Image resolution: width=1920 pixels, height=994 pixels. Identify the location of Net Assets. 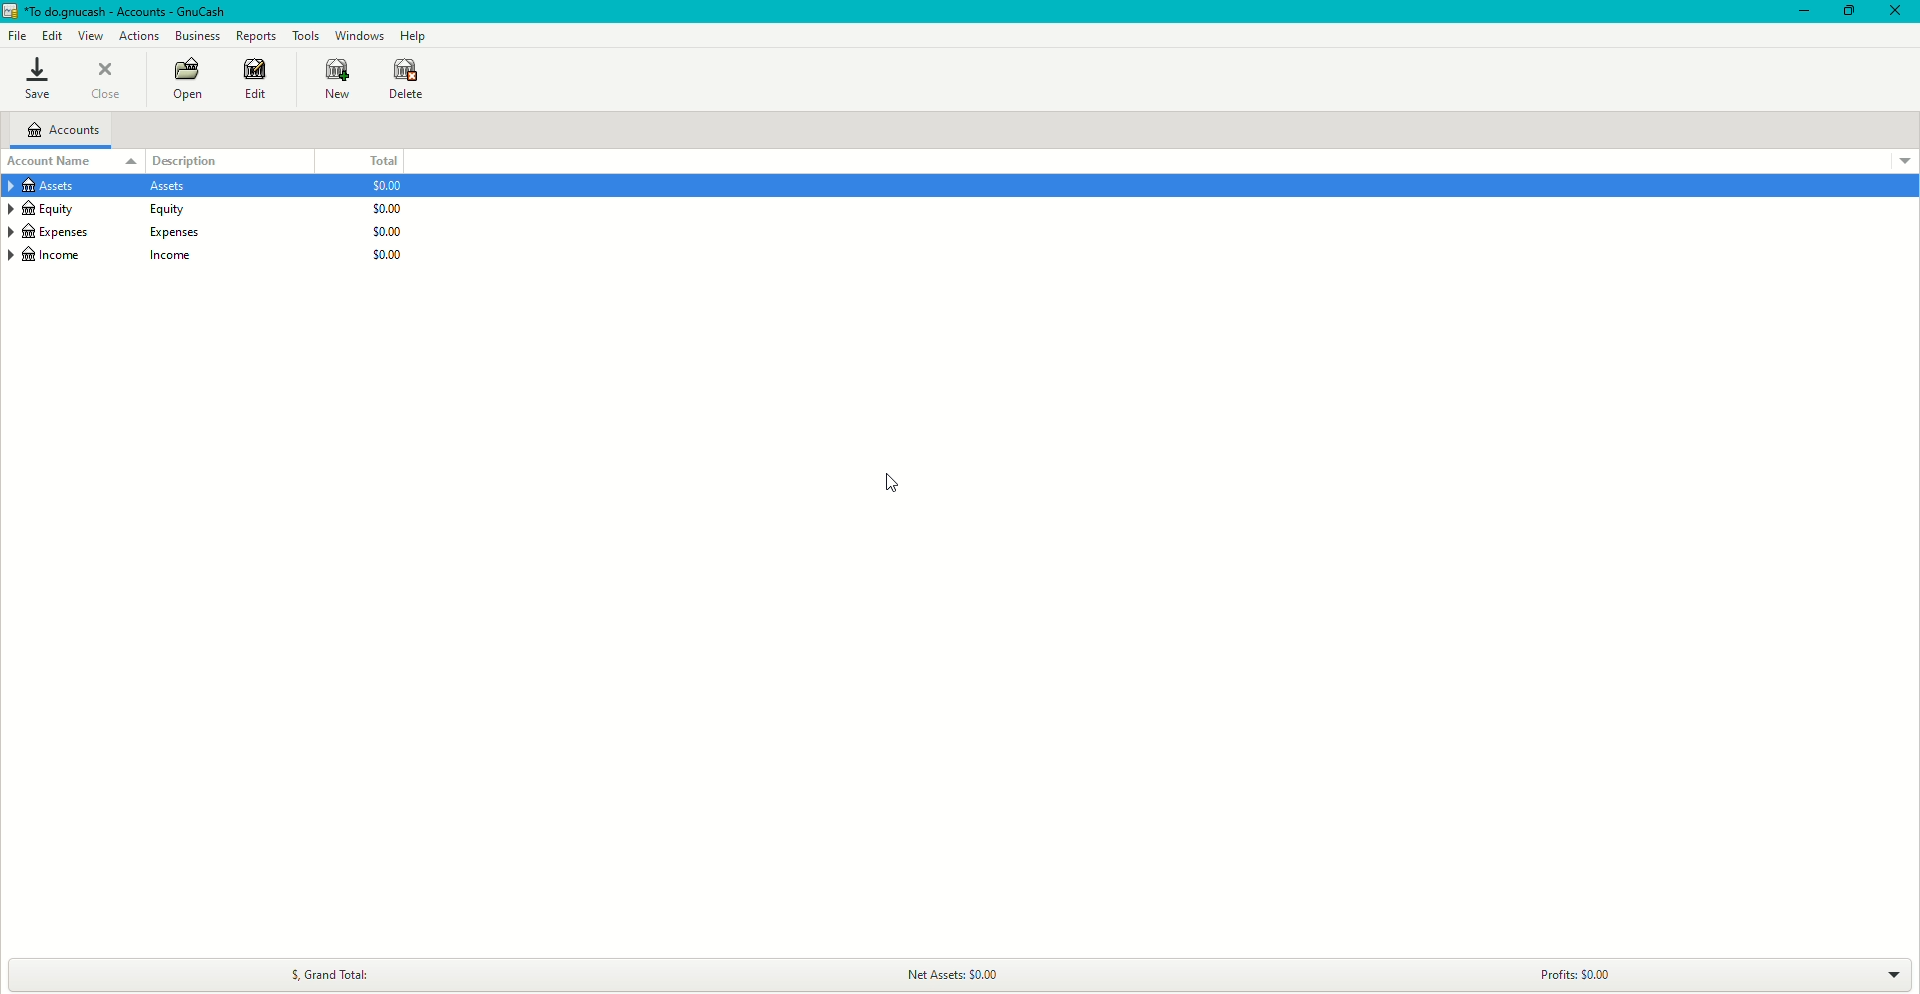
(968, 972).